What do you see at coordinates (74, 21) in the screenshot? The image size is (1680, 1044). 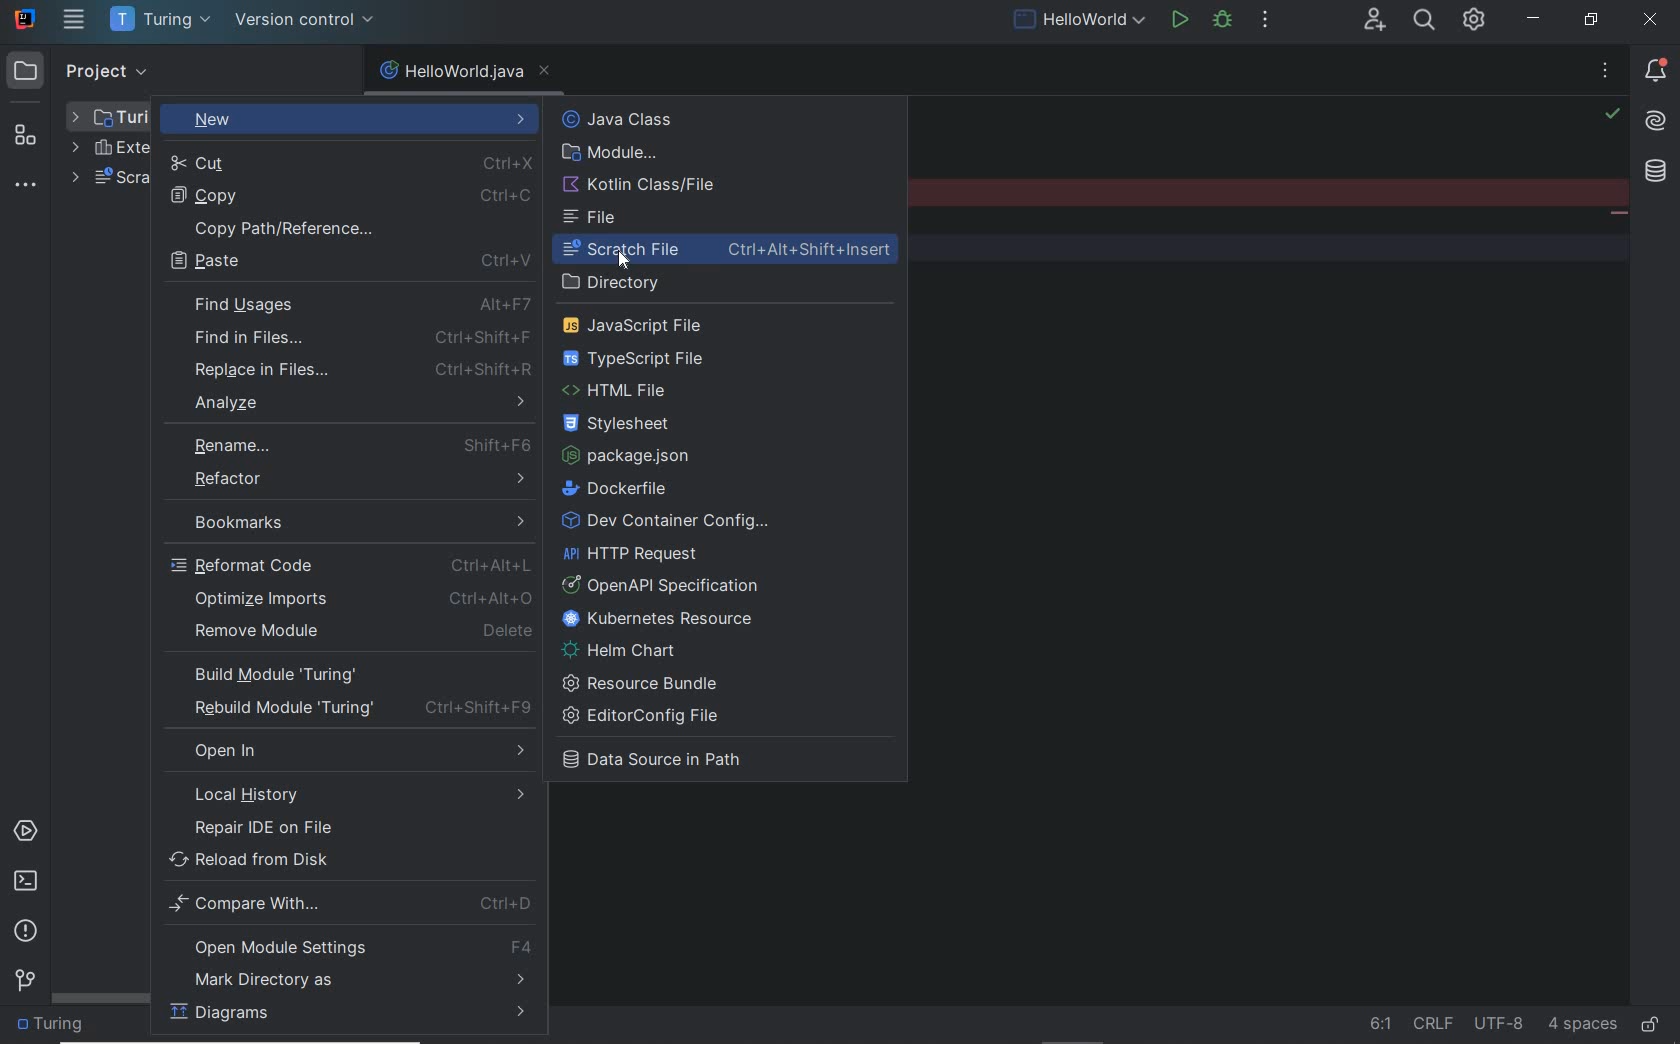 I see `main menu` at bounding box center [74, 21].